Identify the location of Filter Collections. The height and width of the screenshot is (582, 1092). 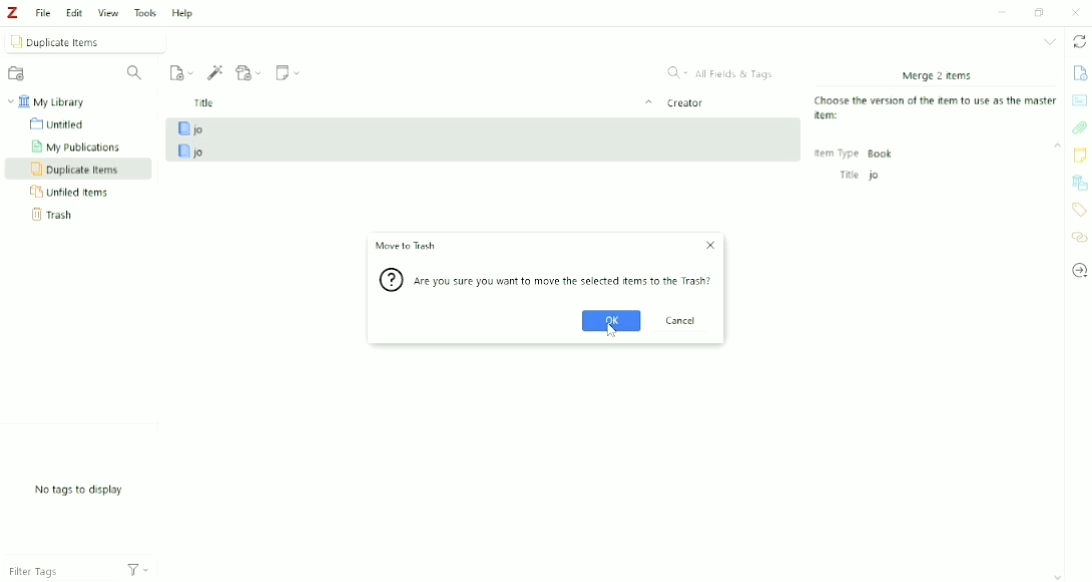
(138, 73).